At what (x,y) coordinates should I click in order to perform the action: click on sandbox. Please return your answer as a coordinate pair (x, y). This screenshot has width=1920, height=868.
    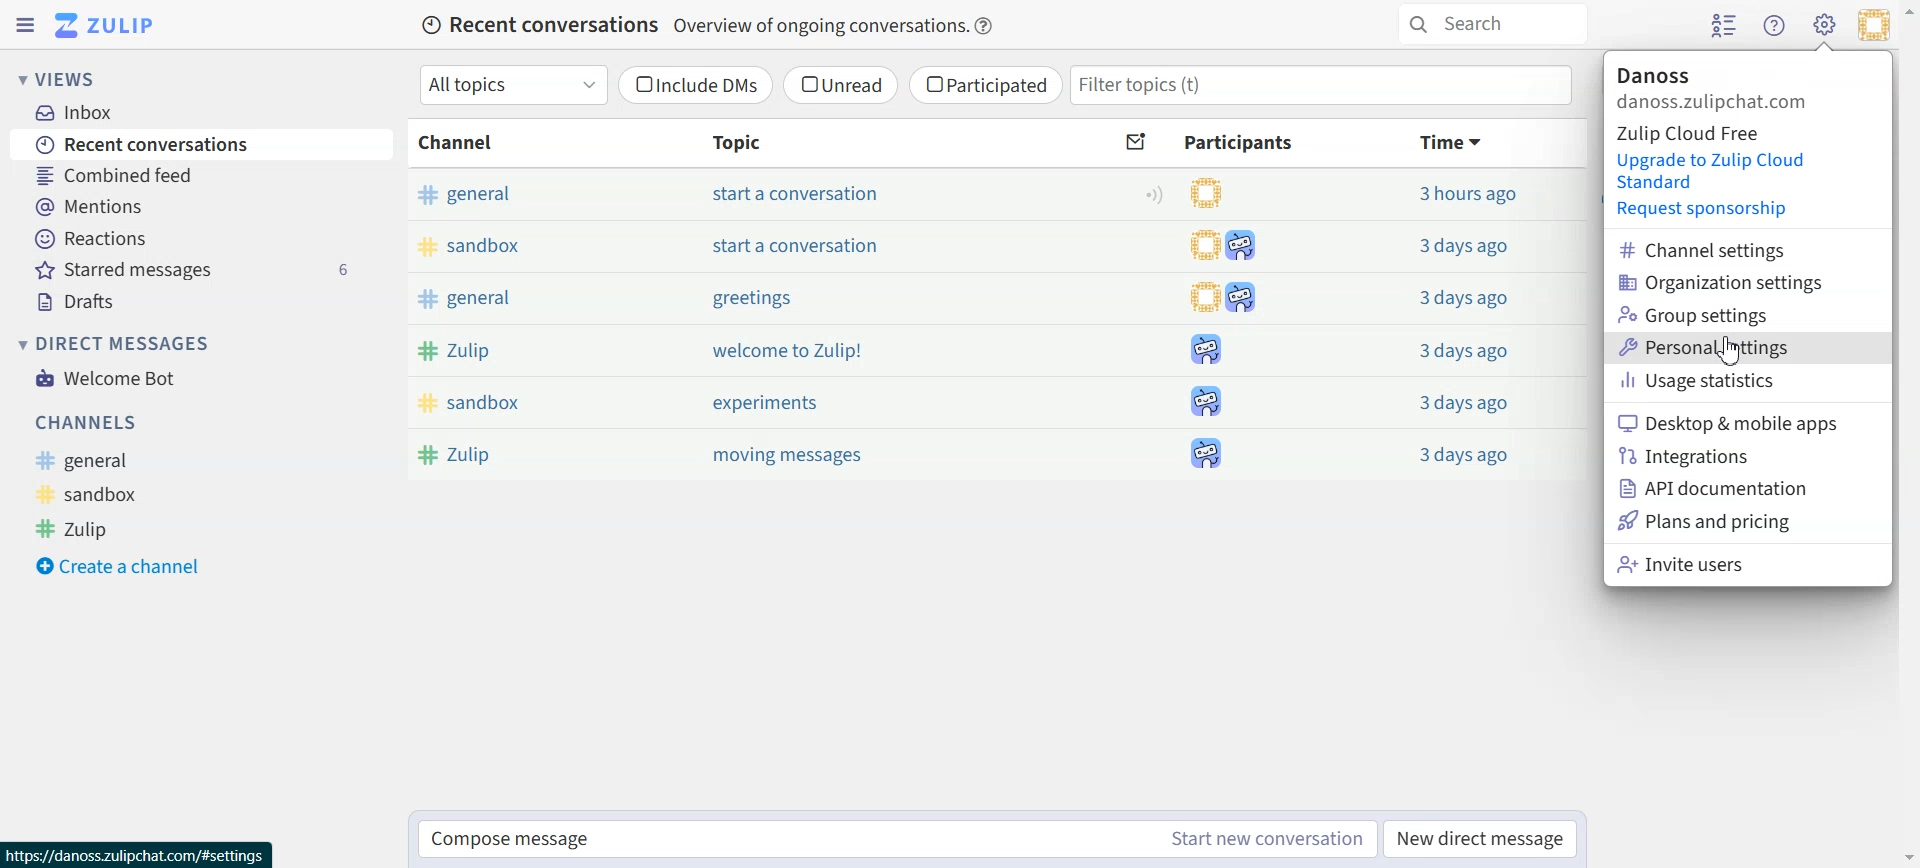
    Looking at the image, I should click on (476, 249).